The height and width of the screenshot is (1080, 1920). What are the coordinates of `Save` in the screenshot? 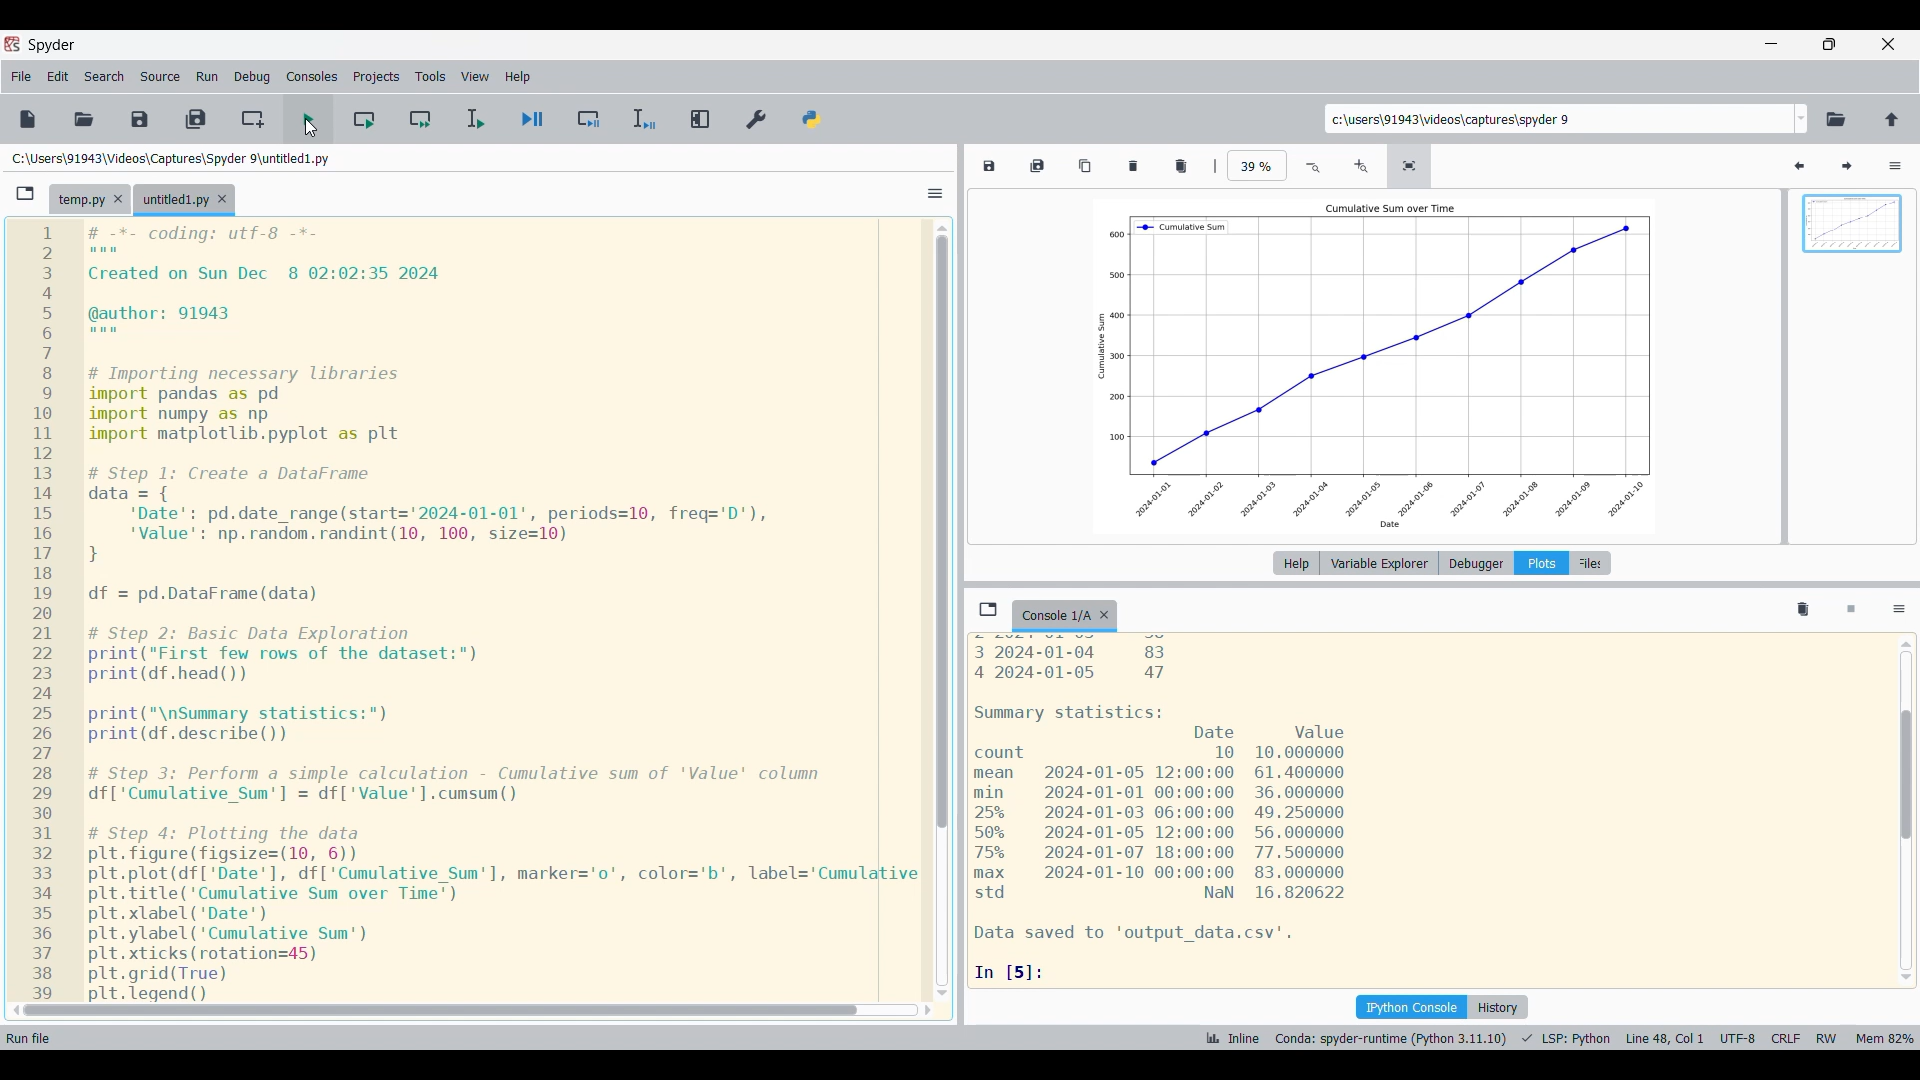 It's located at (139, 118).